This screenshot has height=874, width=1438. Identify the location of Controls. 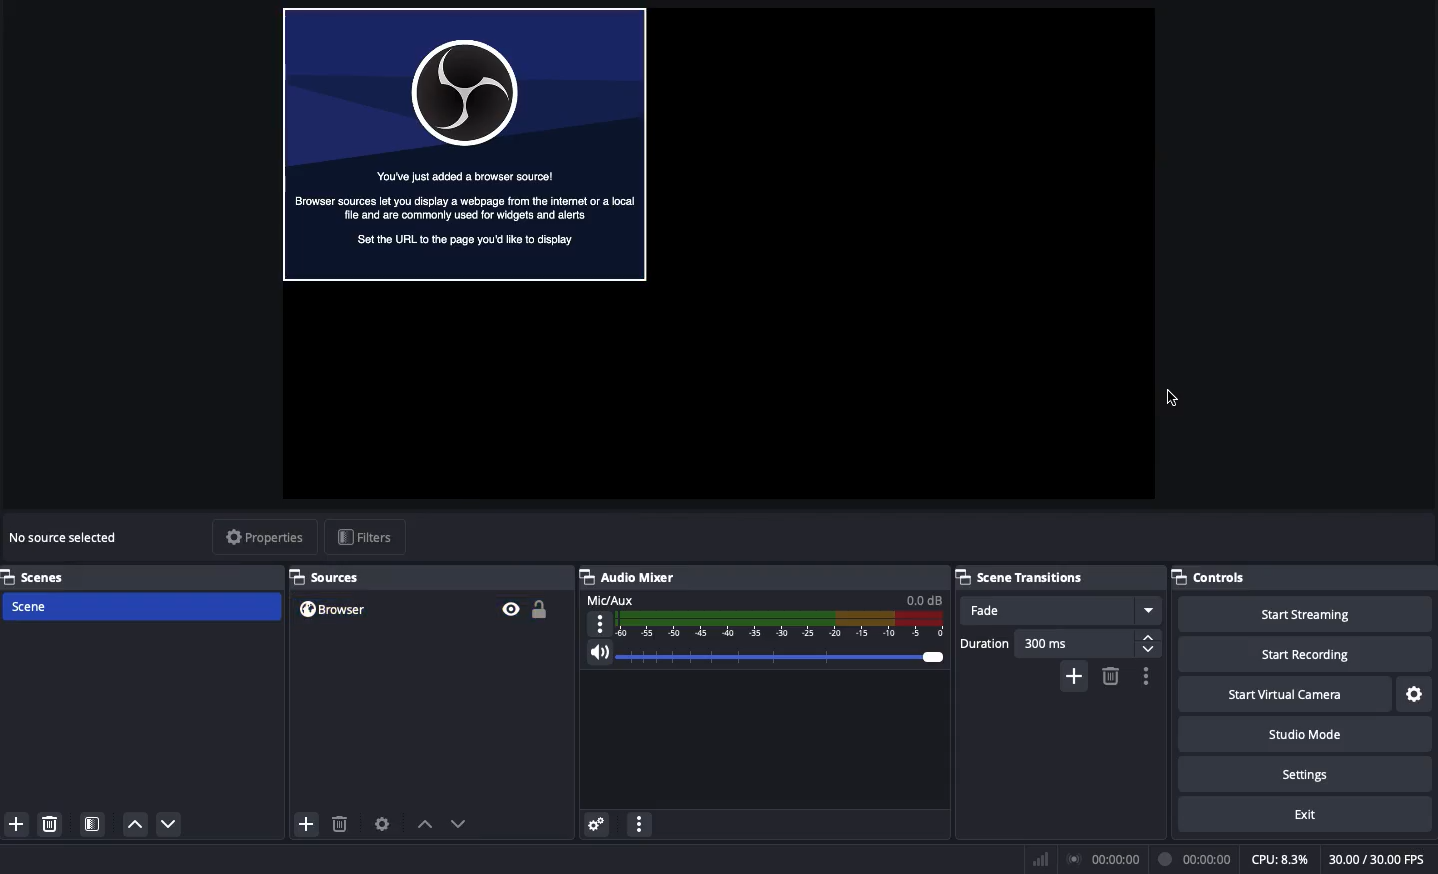
(1211, 577).